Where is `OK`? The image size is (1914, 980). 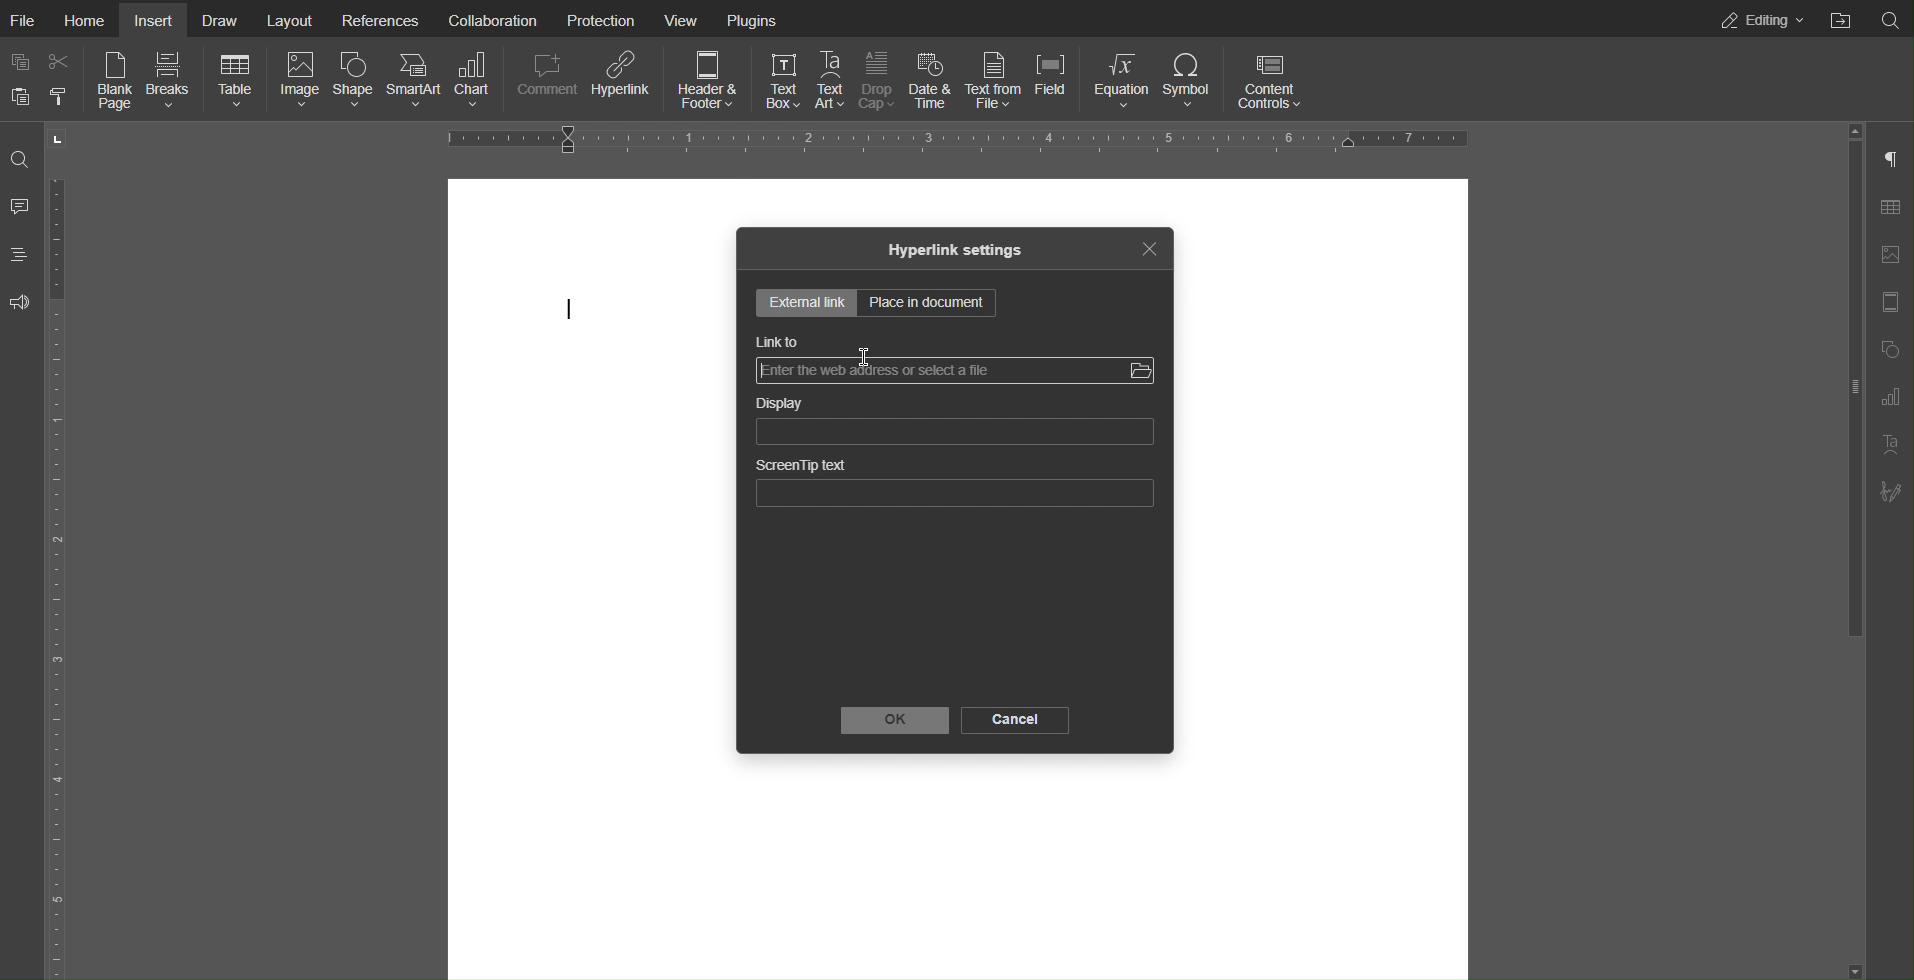 OK is located at coordinates (896, 721).